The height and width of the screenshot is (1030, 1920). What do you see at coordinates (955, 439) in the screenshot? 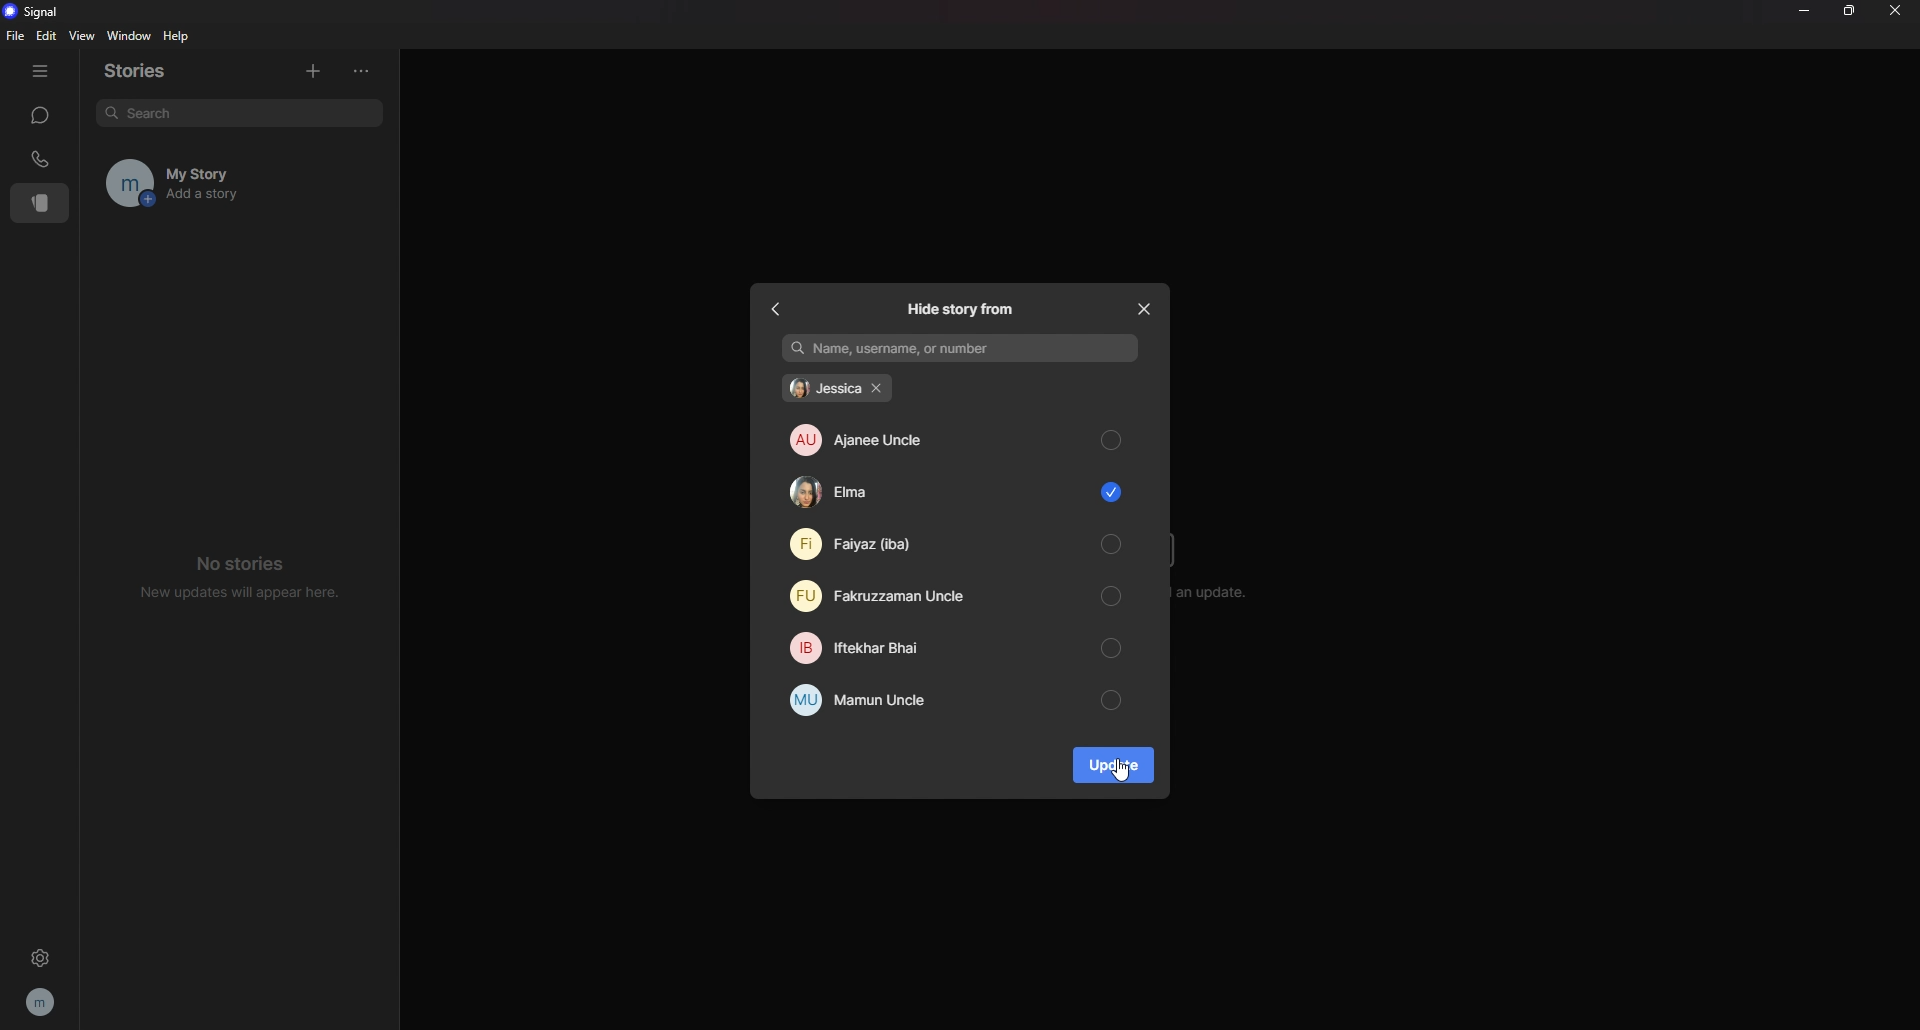
I see `ajanee uncle` at bounding box center [955, 439].